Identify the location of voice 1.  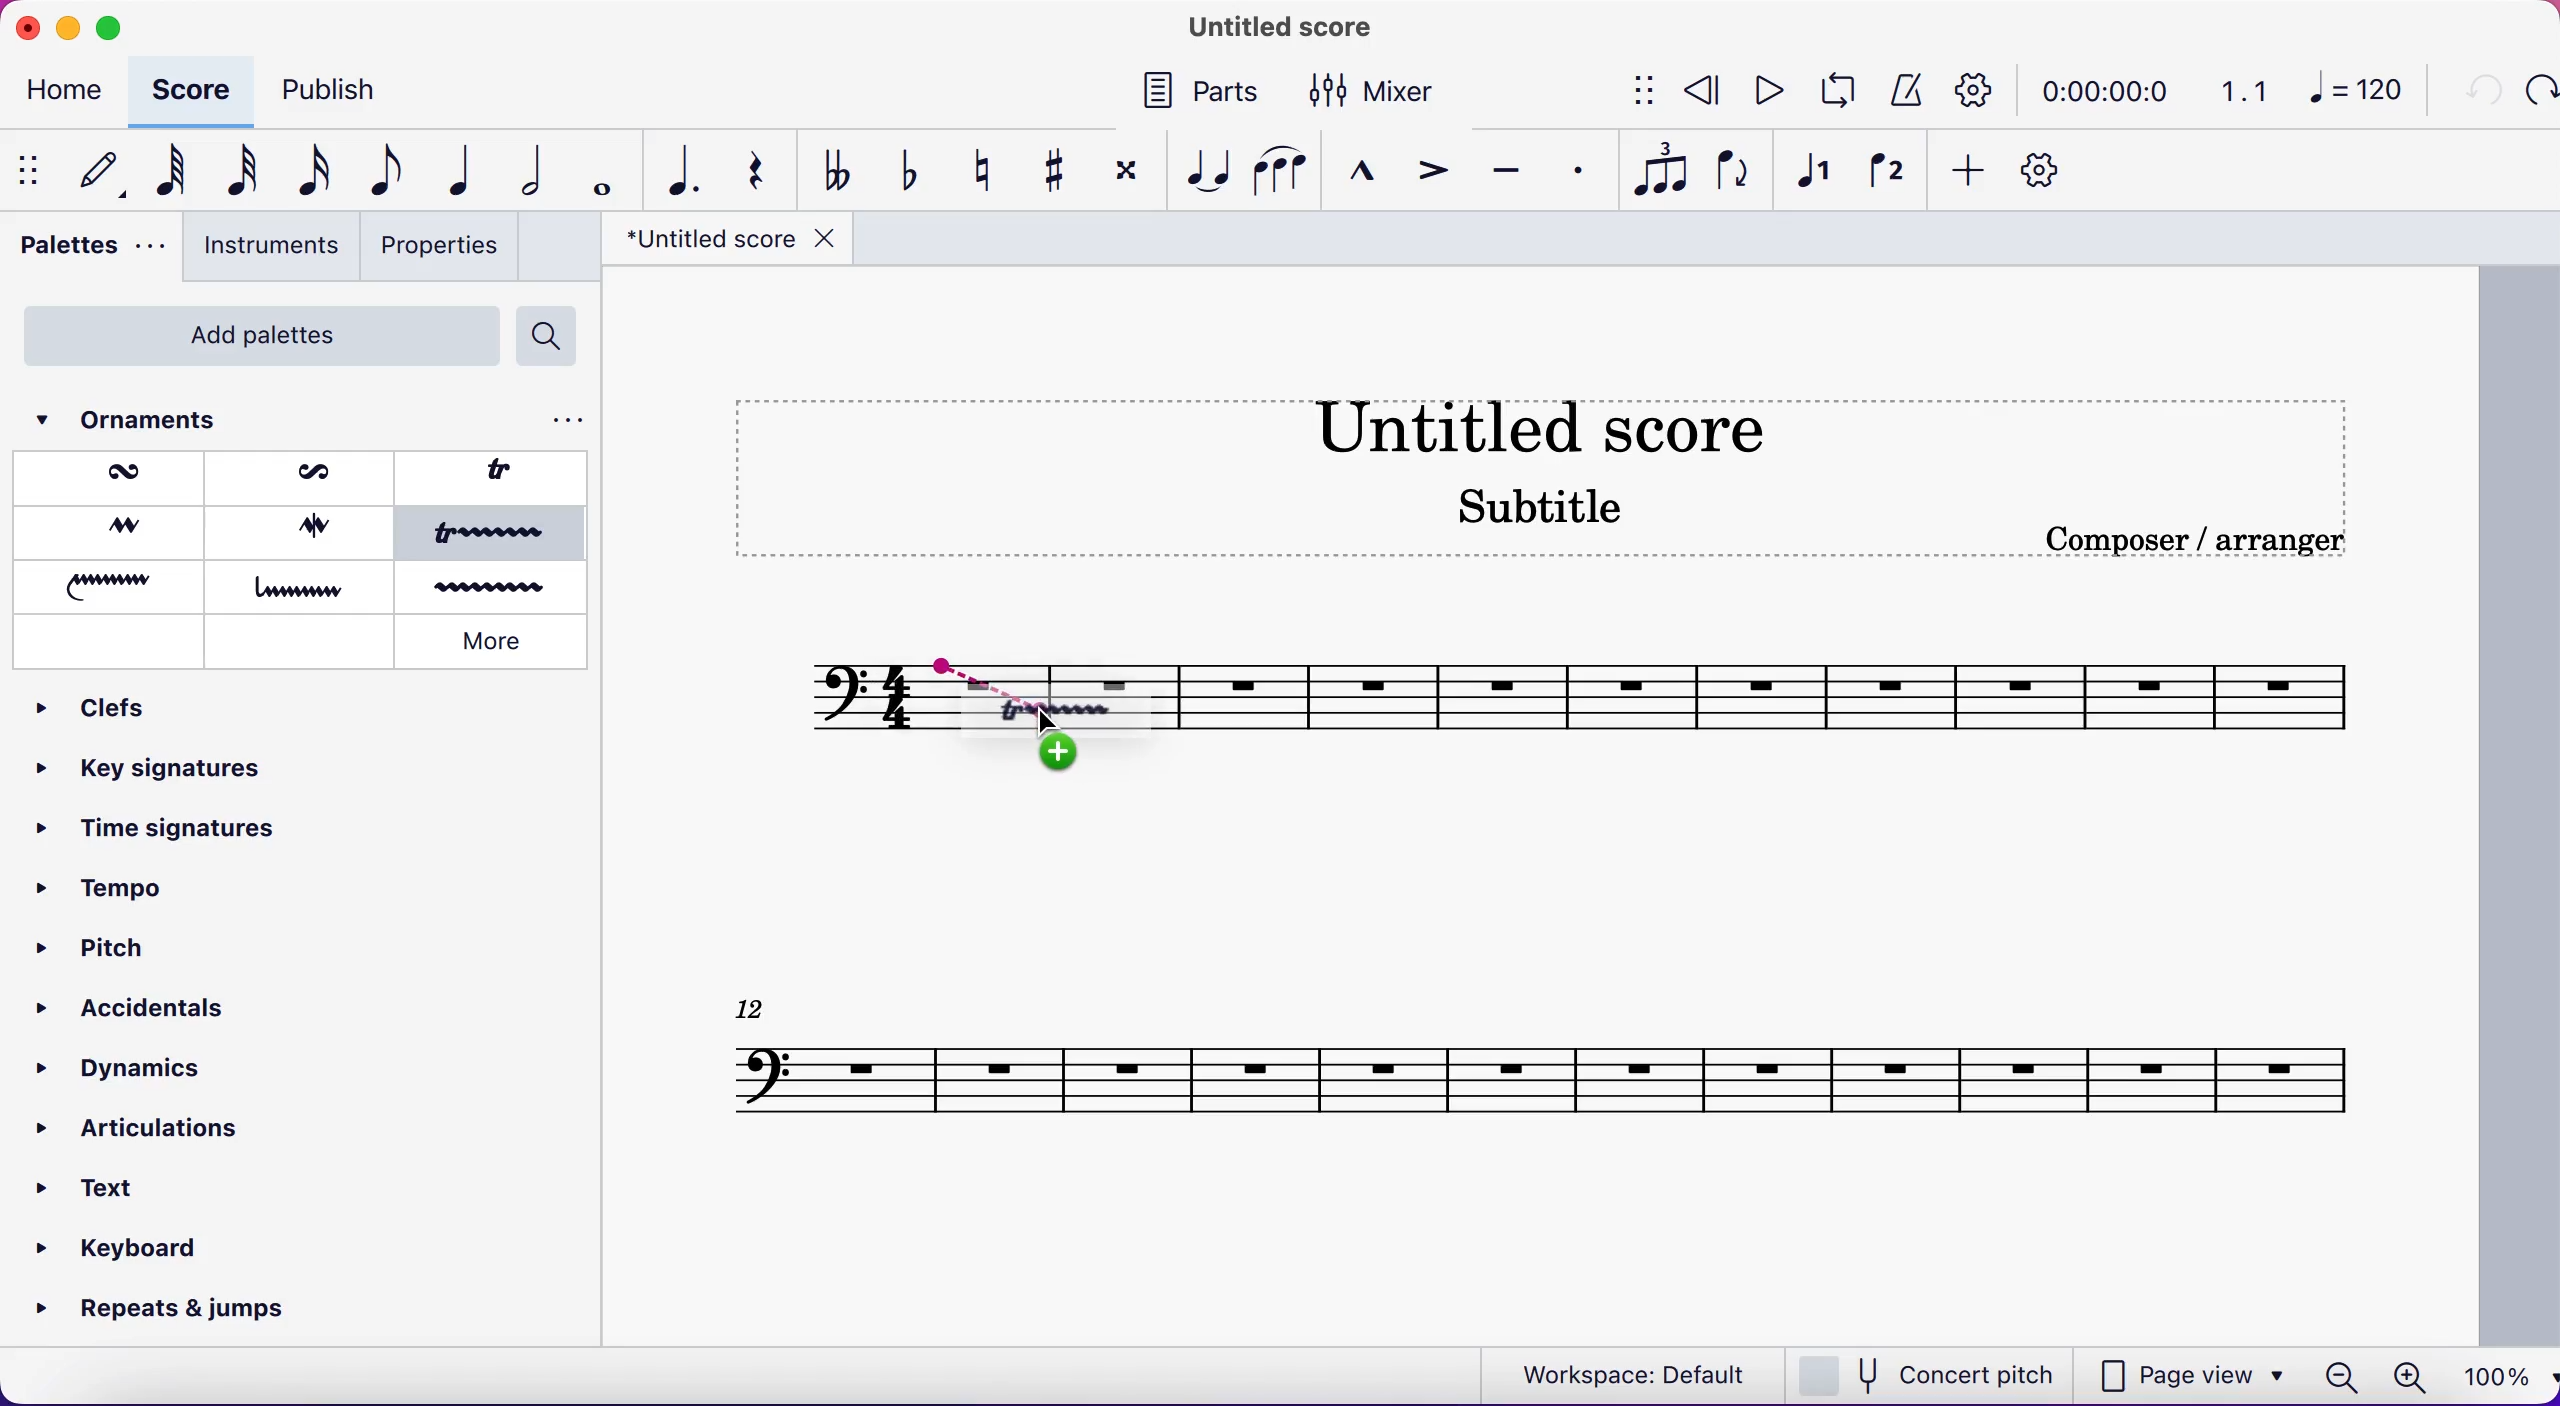
(1819, 175).